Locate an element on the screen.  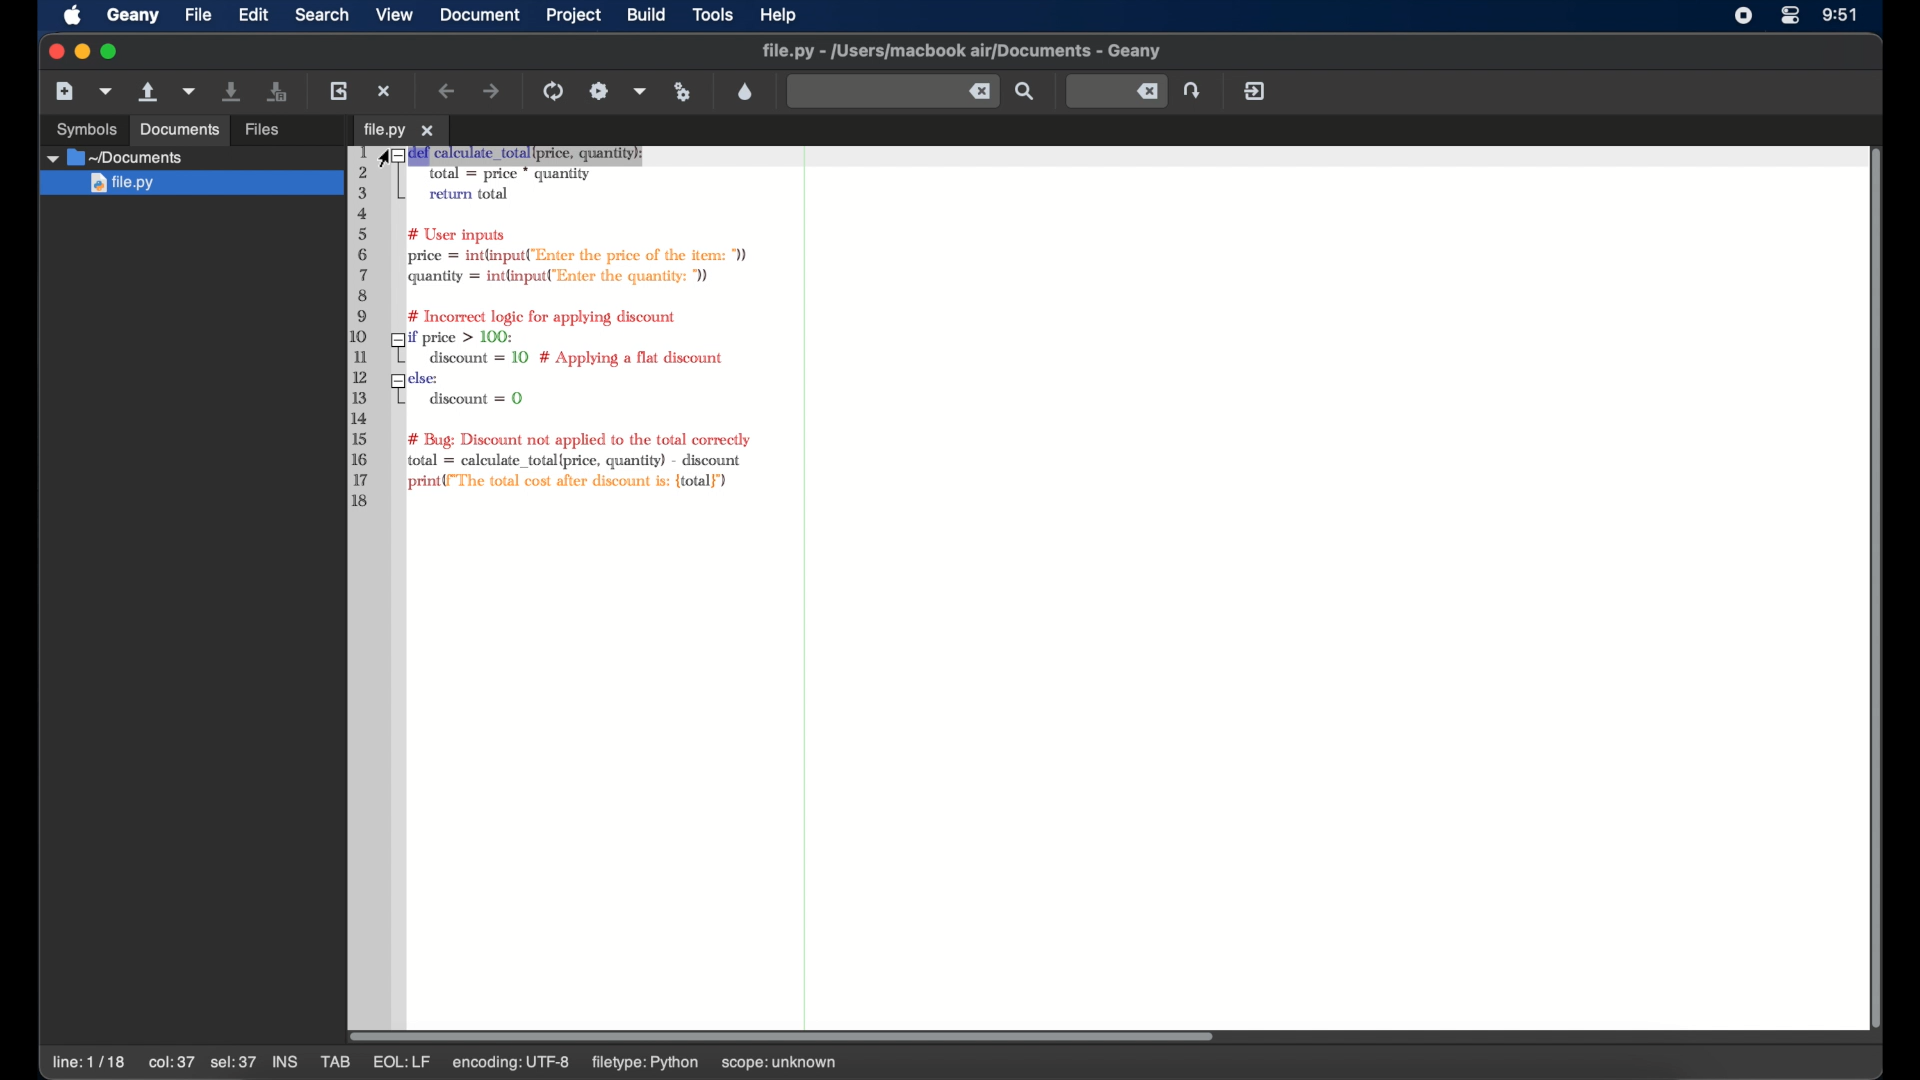
maximize is located at coordinates (109, 52).